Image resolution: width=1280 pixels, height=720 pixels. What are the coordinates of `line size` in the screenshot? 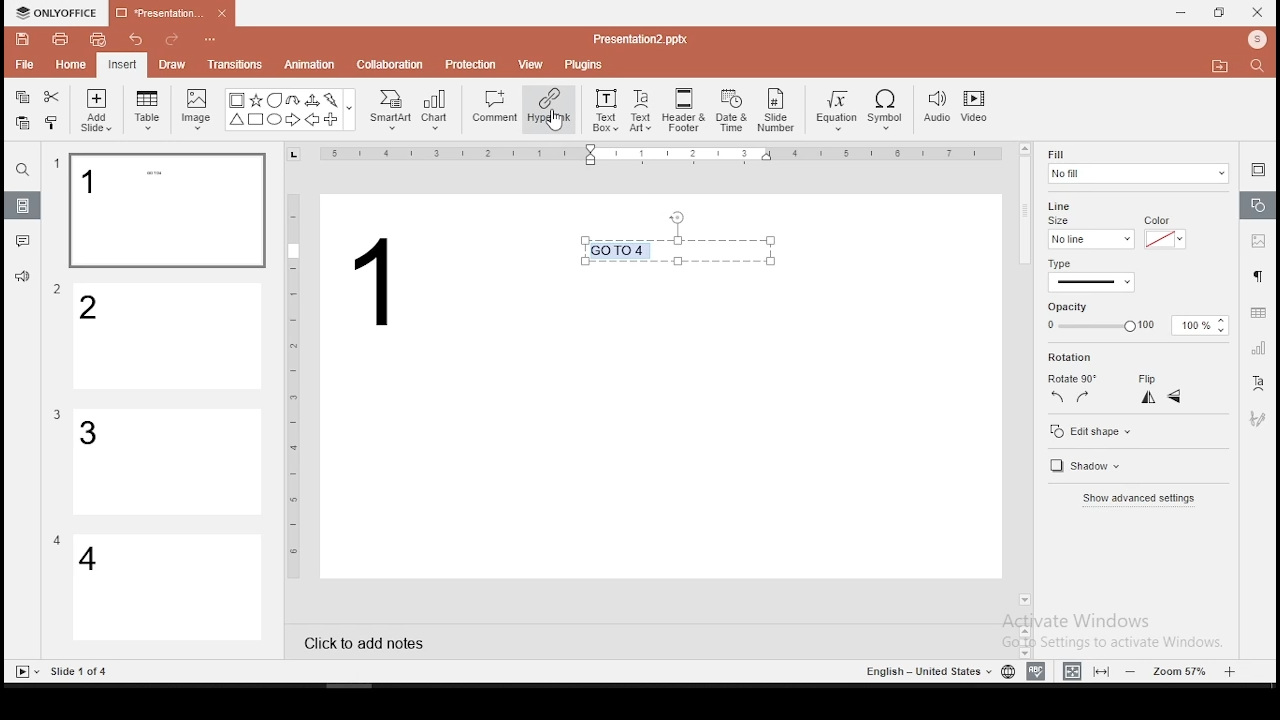 It's located at (1090, 238).